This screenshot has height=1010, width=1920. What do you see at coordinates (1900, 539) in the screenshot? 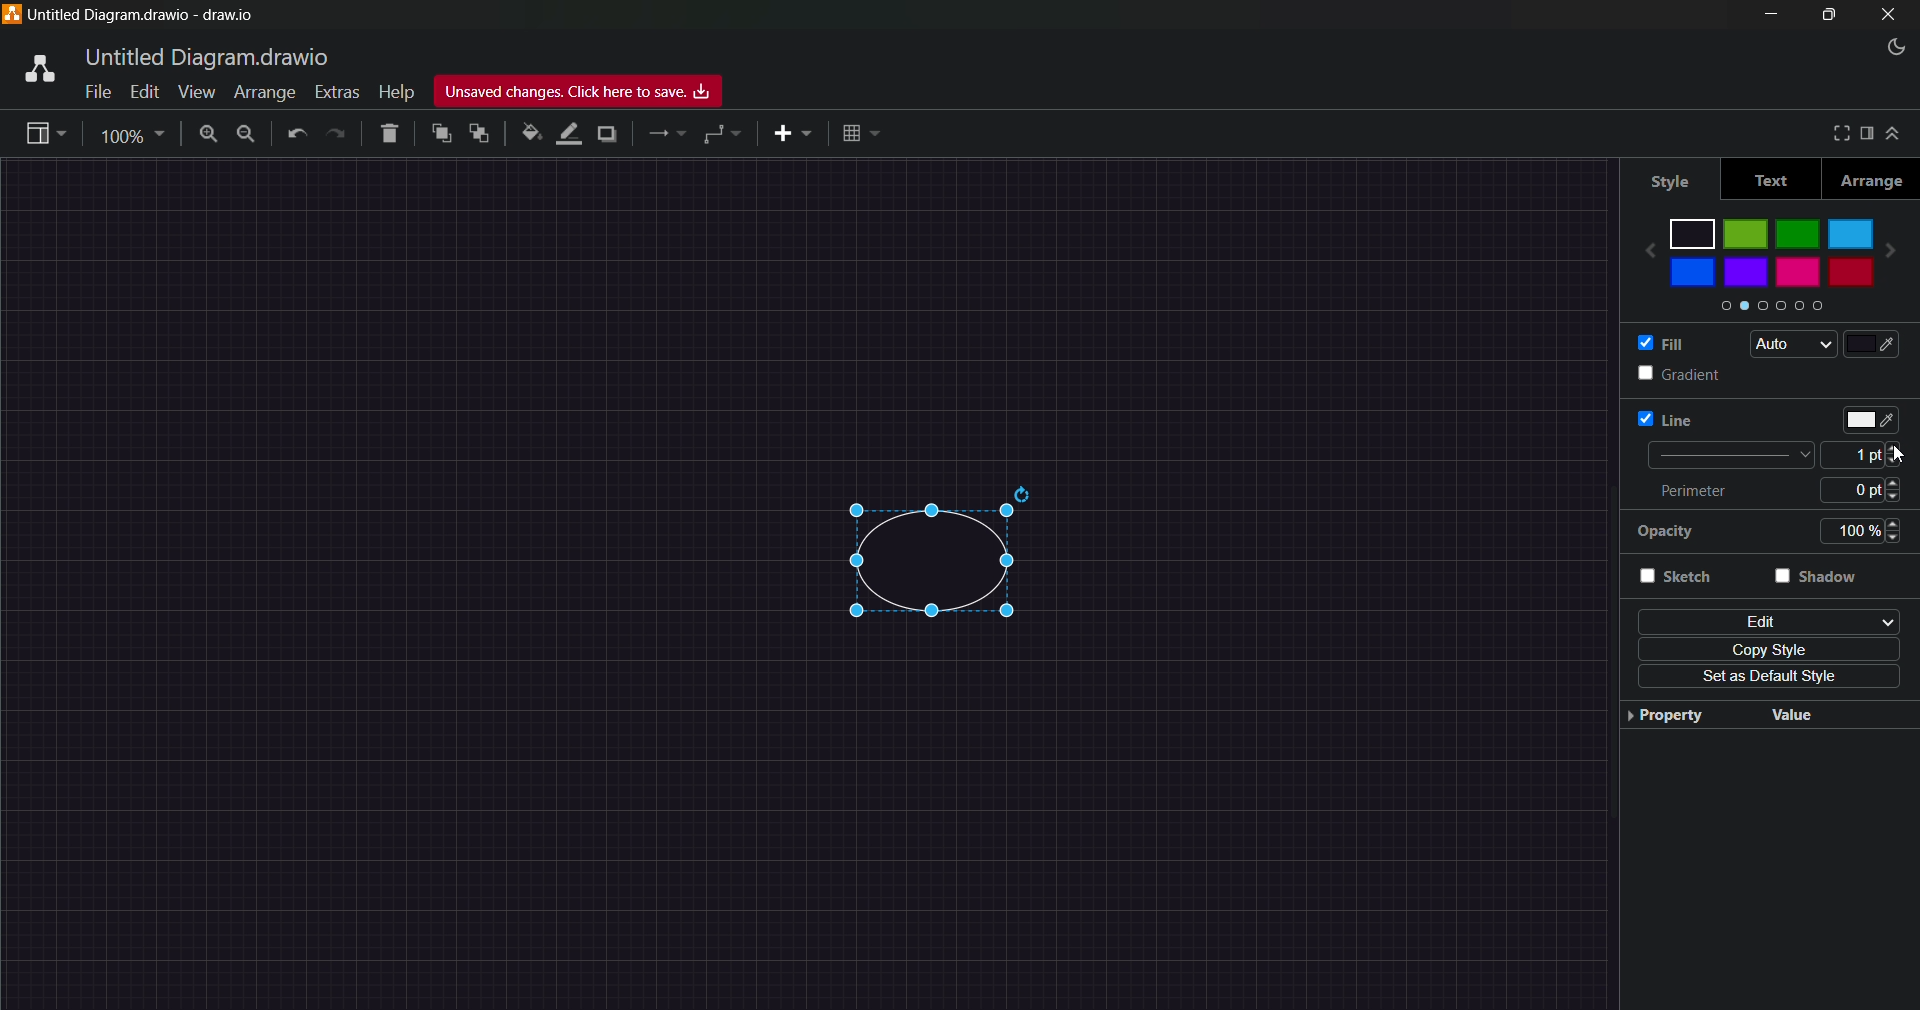
I see `decrease opacity` at bounding box center [1900, 539].